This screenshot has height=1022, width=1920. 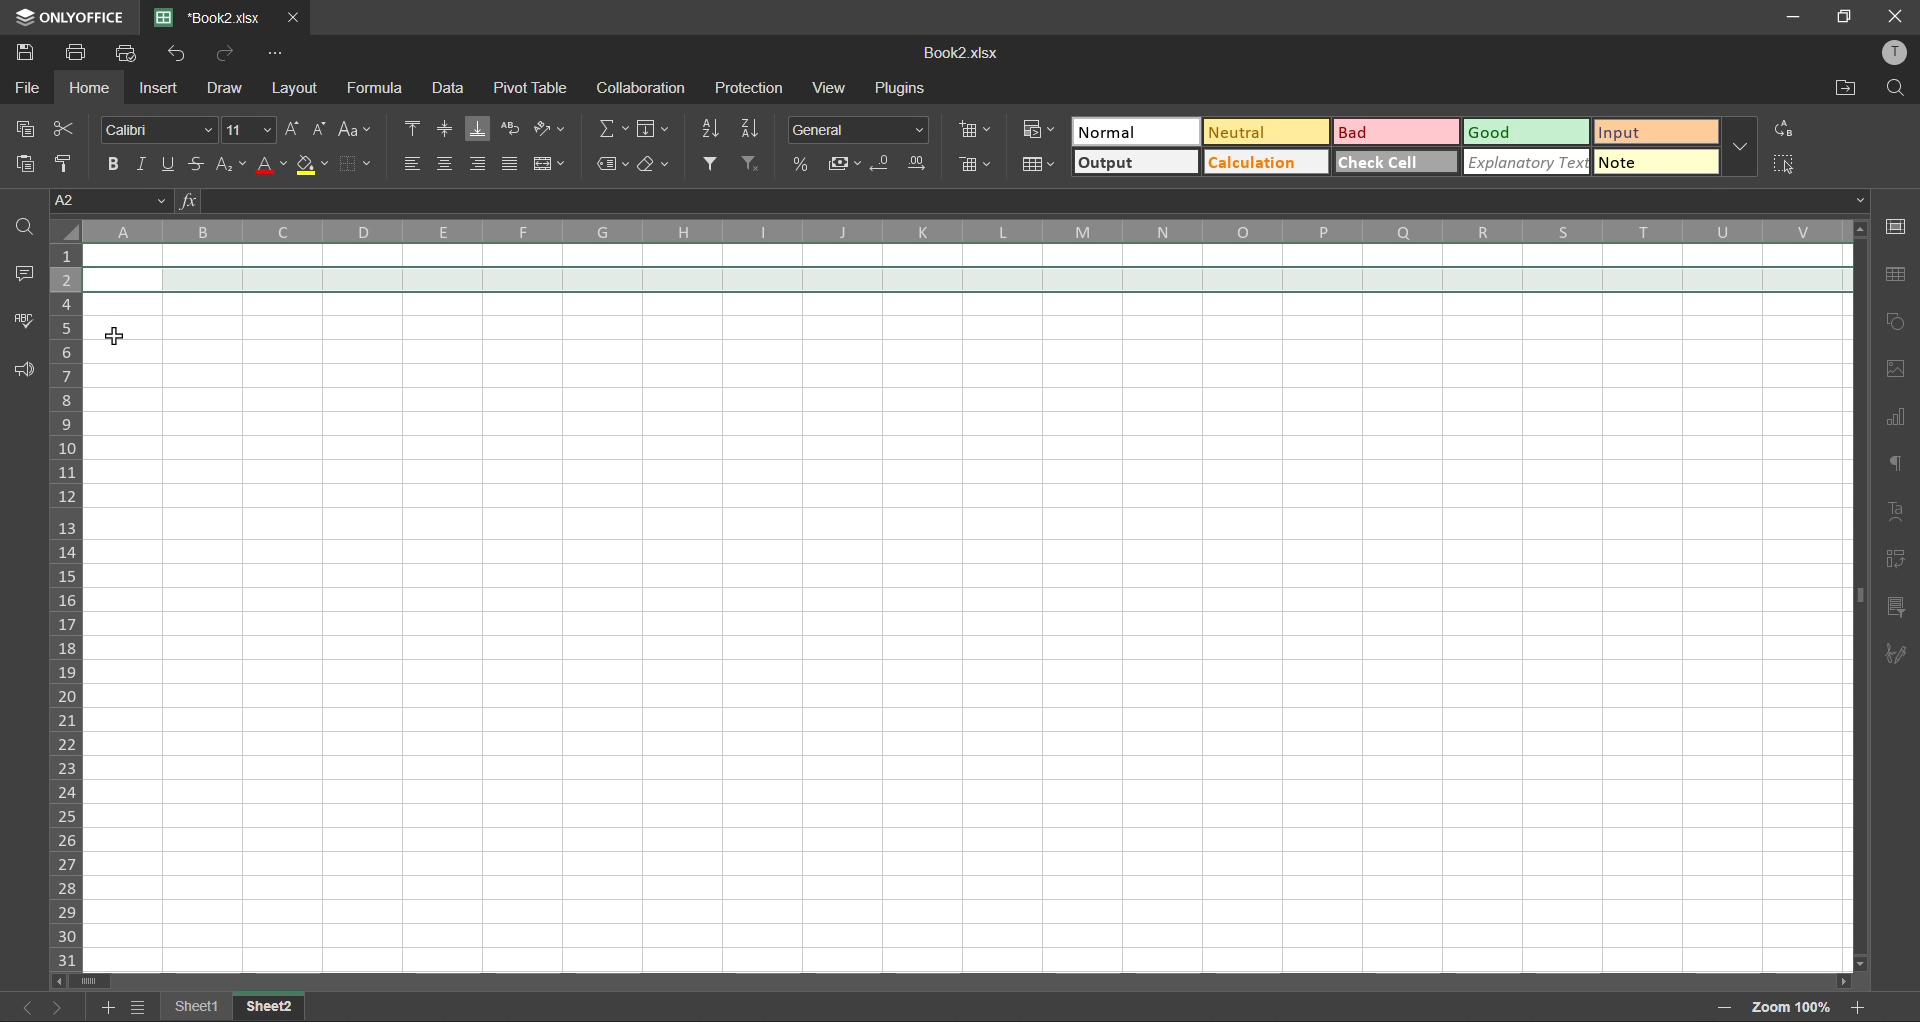 What do you see at coordinates (119, 337) in the screenshot?
I see `cursor` at bounding box center [119, 337].